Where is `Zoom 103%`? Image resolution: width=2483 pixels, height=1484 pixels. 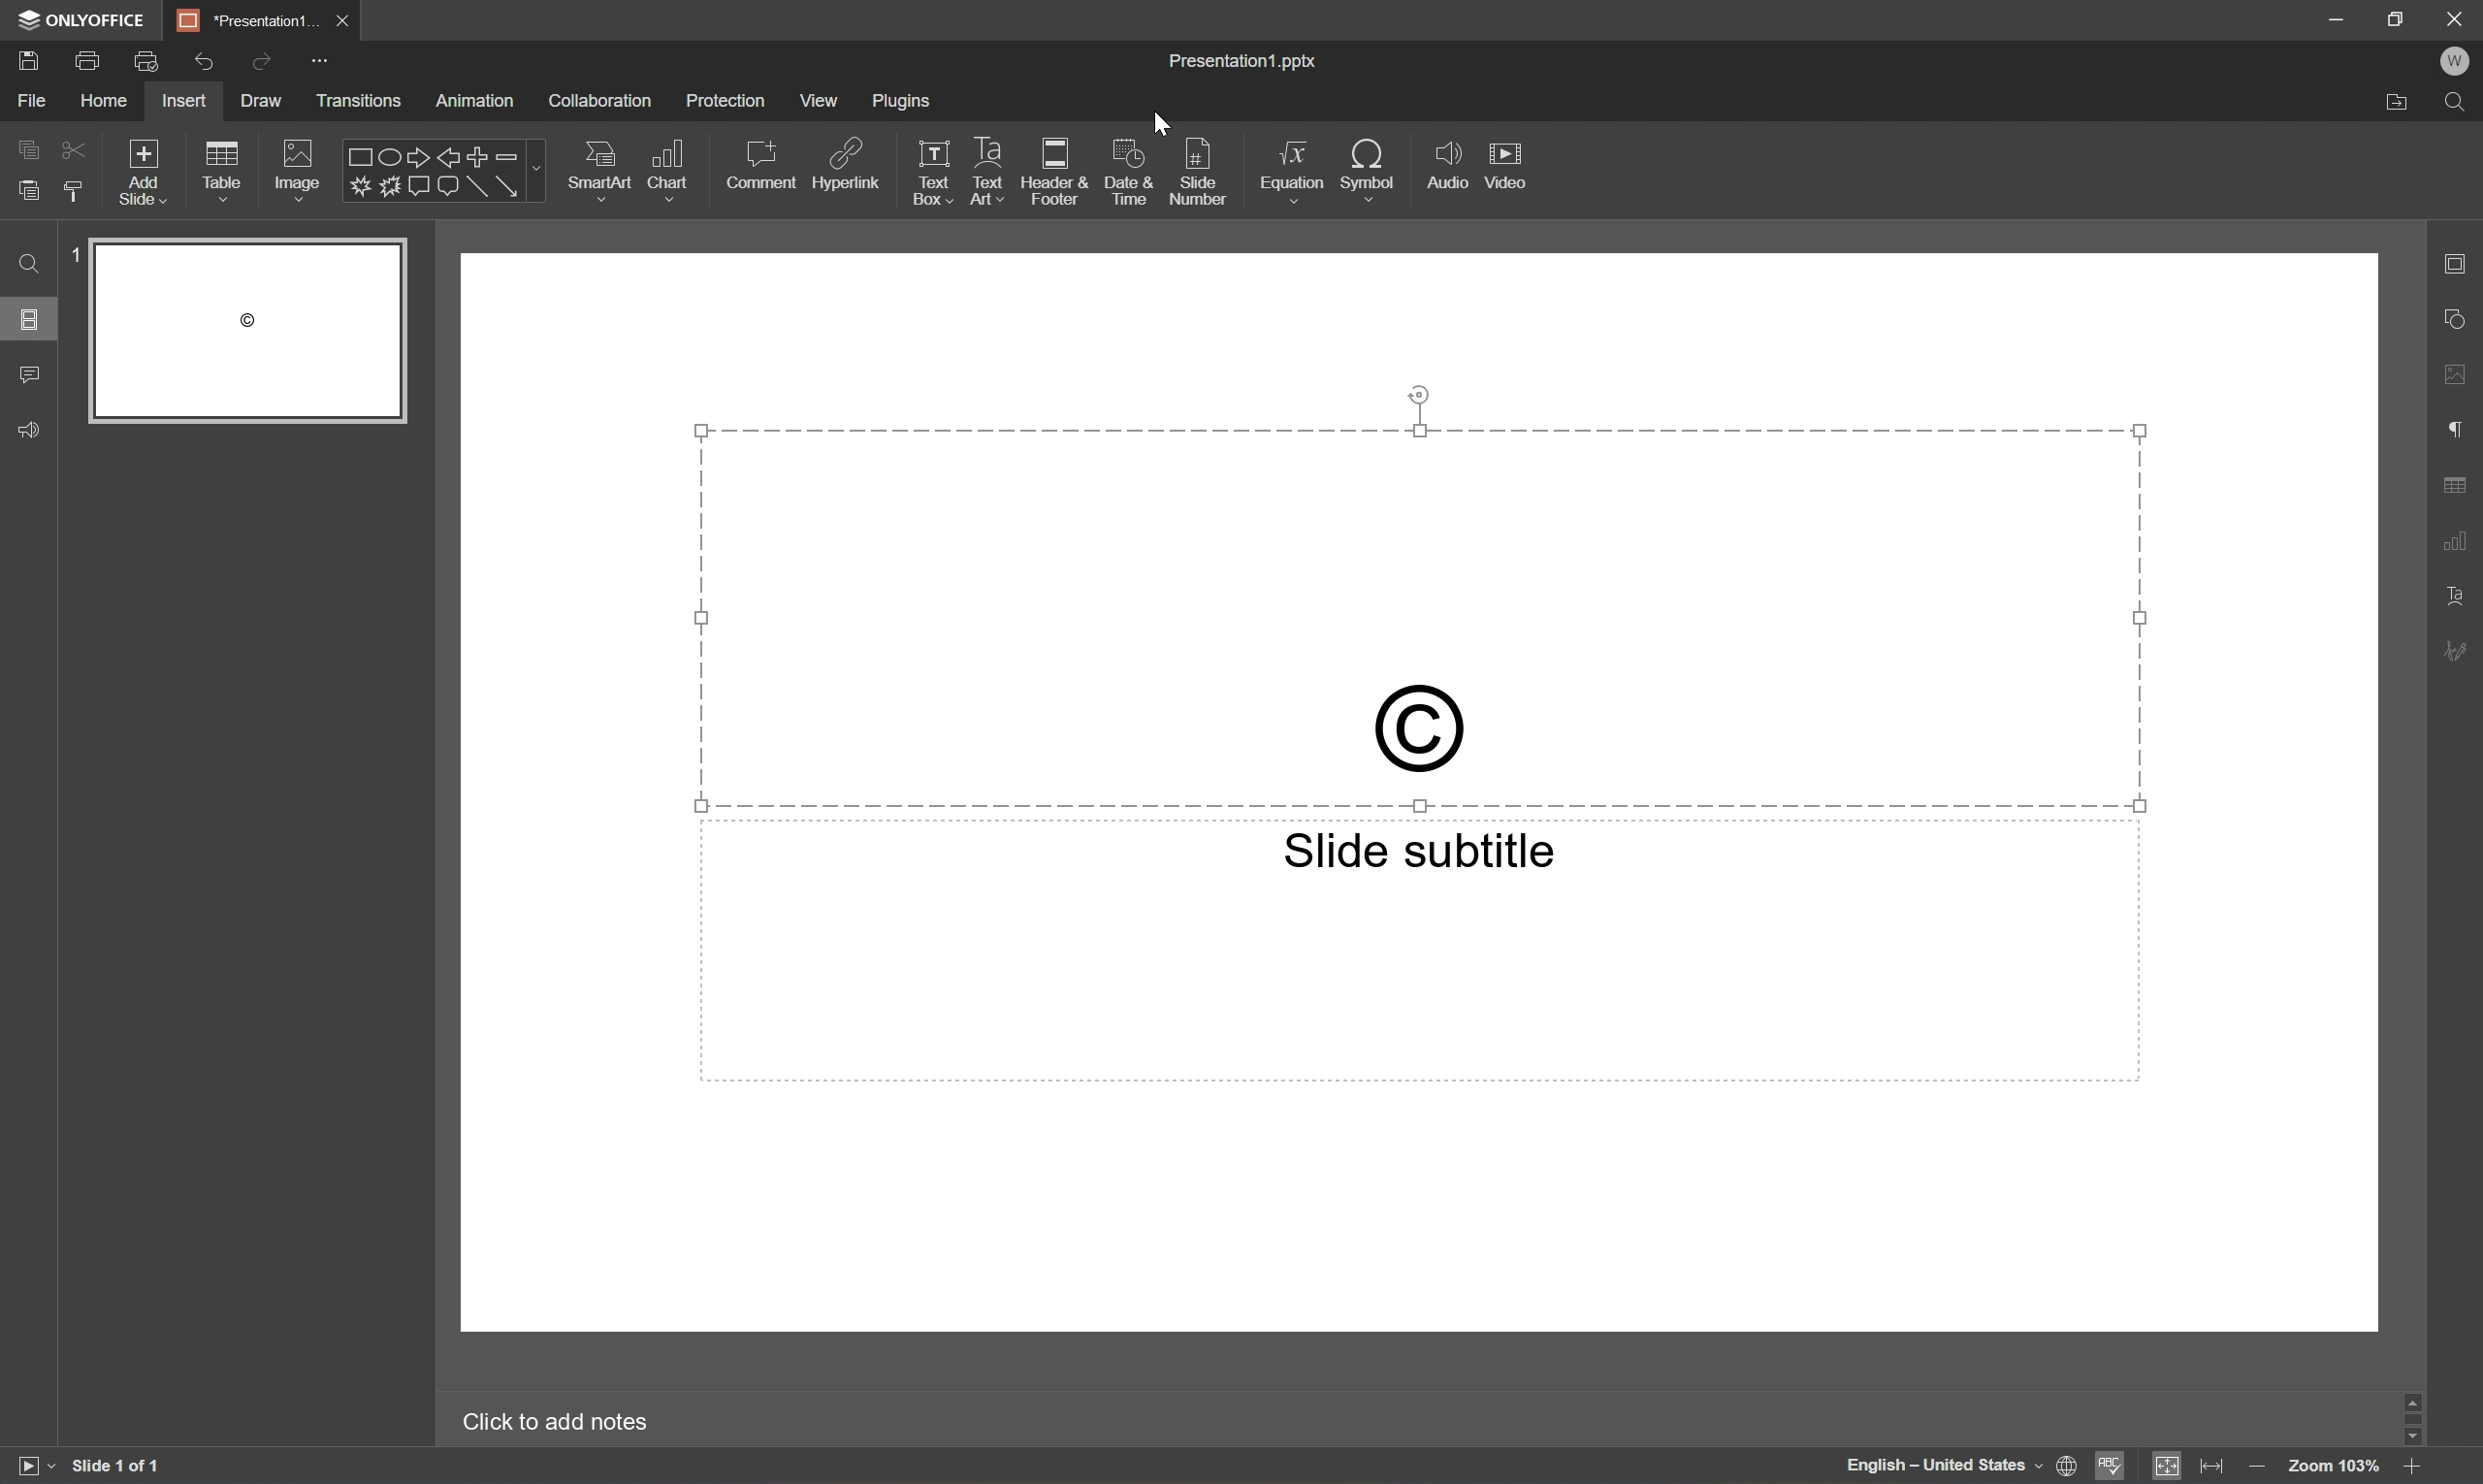 Zoom 103% is located at coordinates (2336, 1469).